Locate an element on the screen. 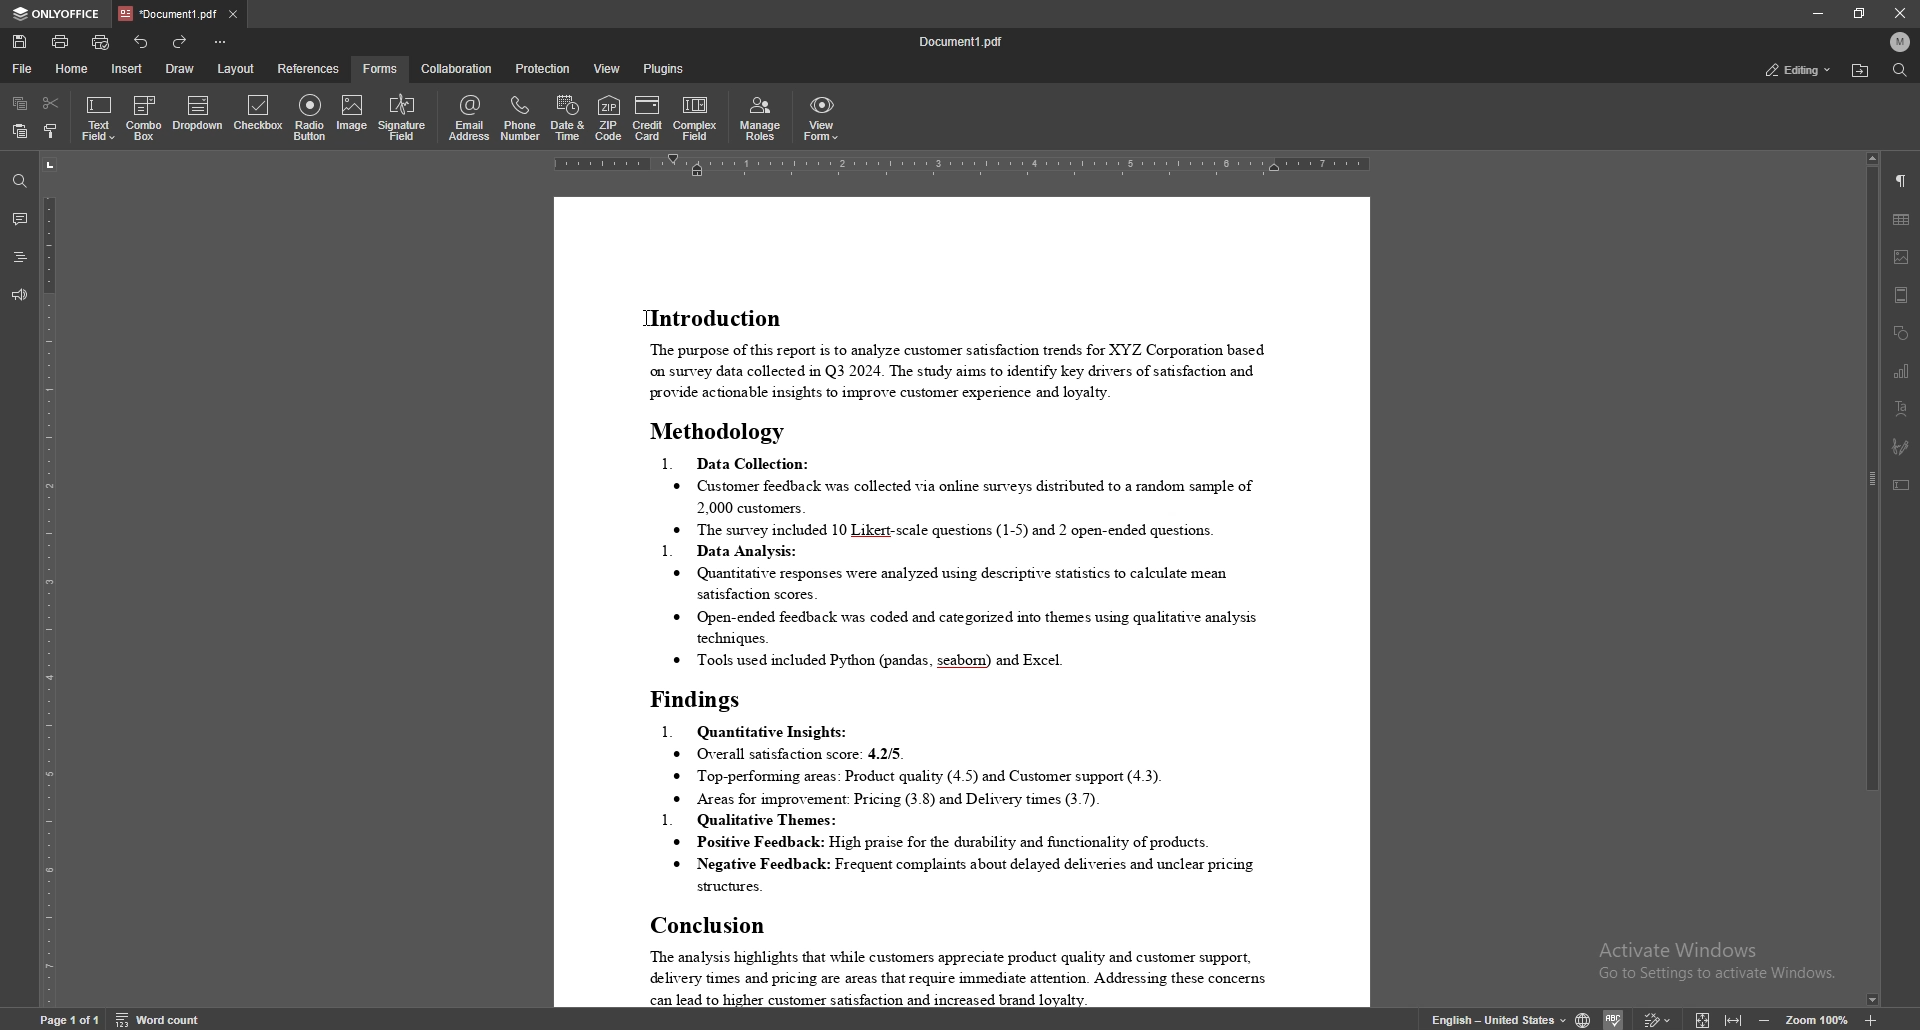 This screenshot has width=1920, height=1030. table is located at coordinates (1901, 220).